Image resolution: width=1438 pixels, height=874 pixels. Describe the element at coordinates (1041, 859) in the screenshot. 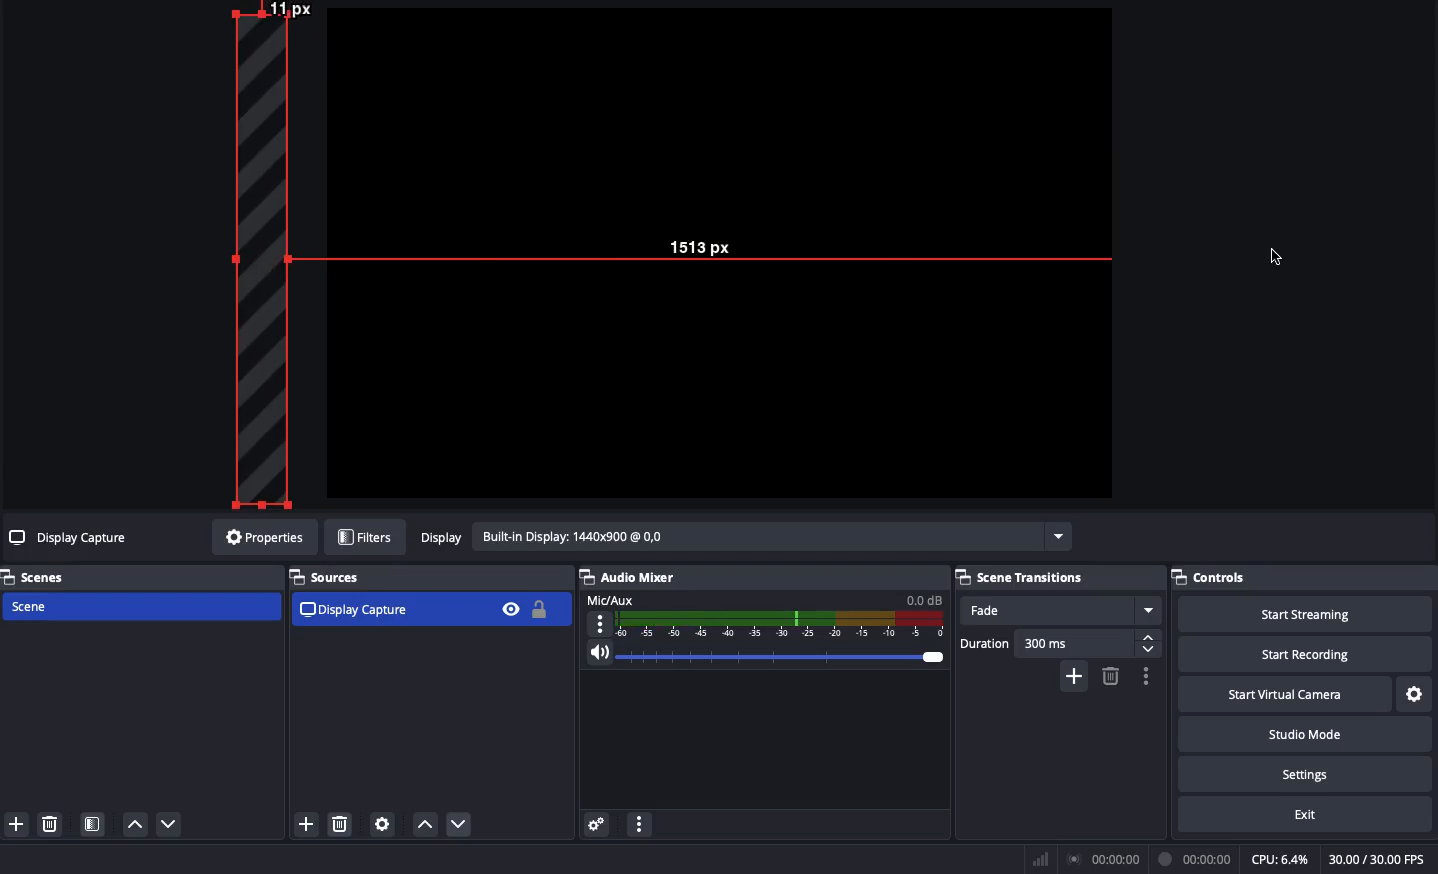

I see `Bar` at that location.